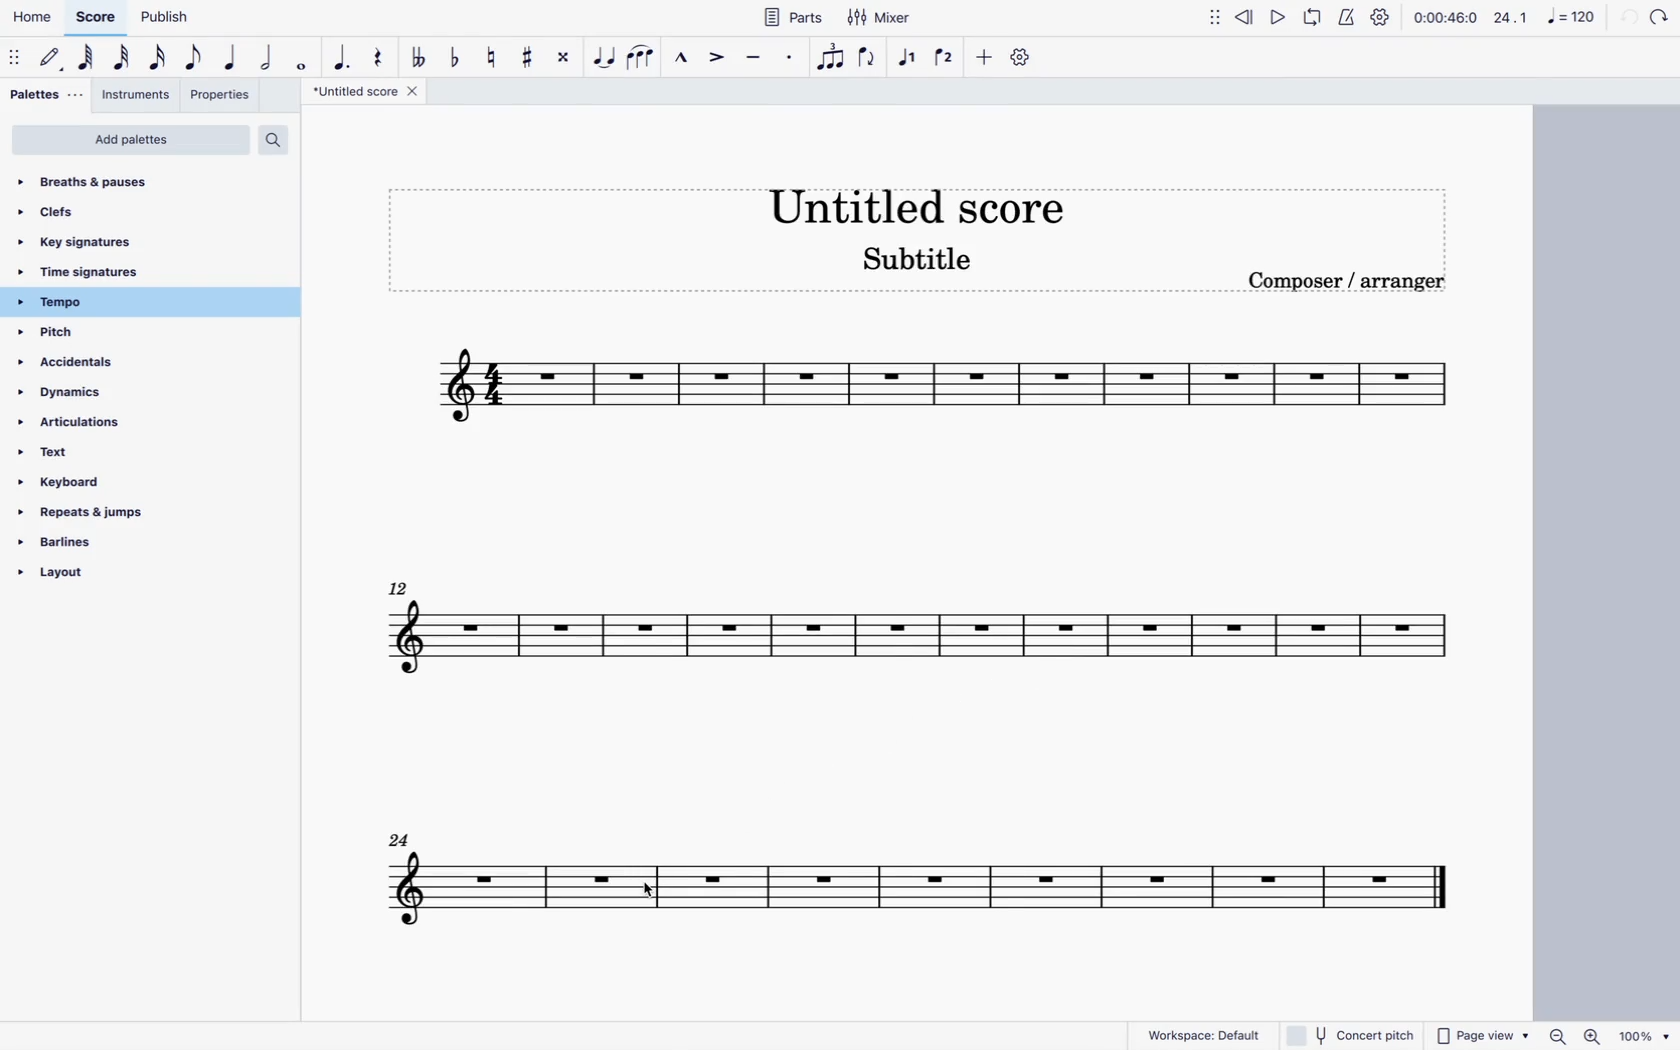  Describe the element at coordinates (870, 57) in the screenshot. I see `flip direction` at that location.